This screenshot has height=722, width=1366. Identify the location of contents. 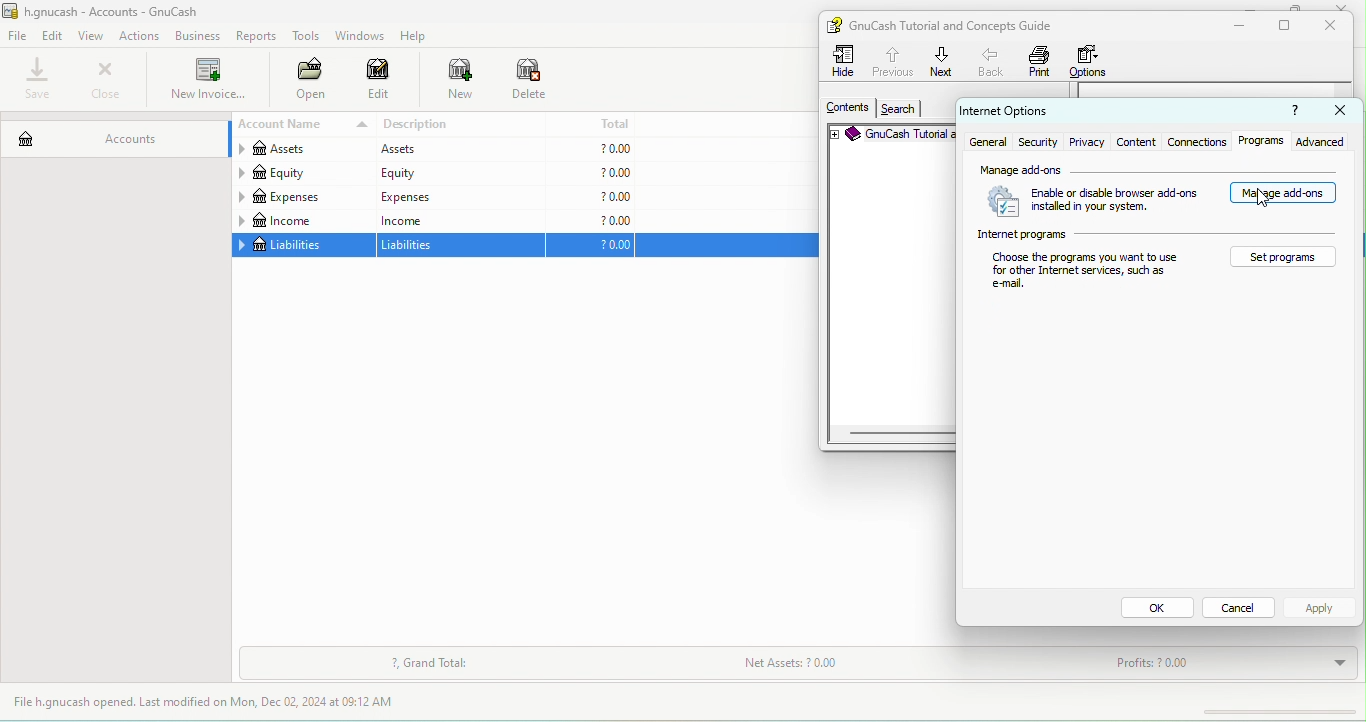
(844, 107).